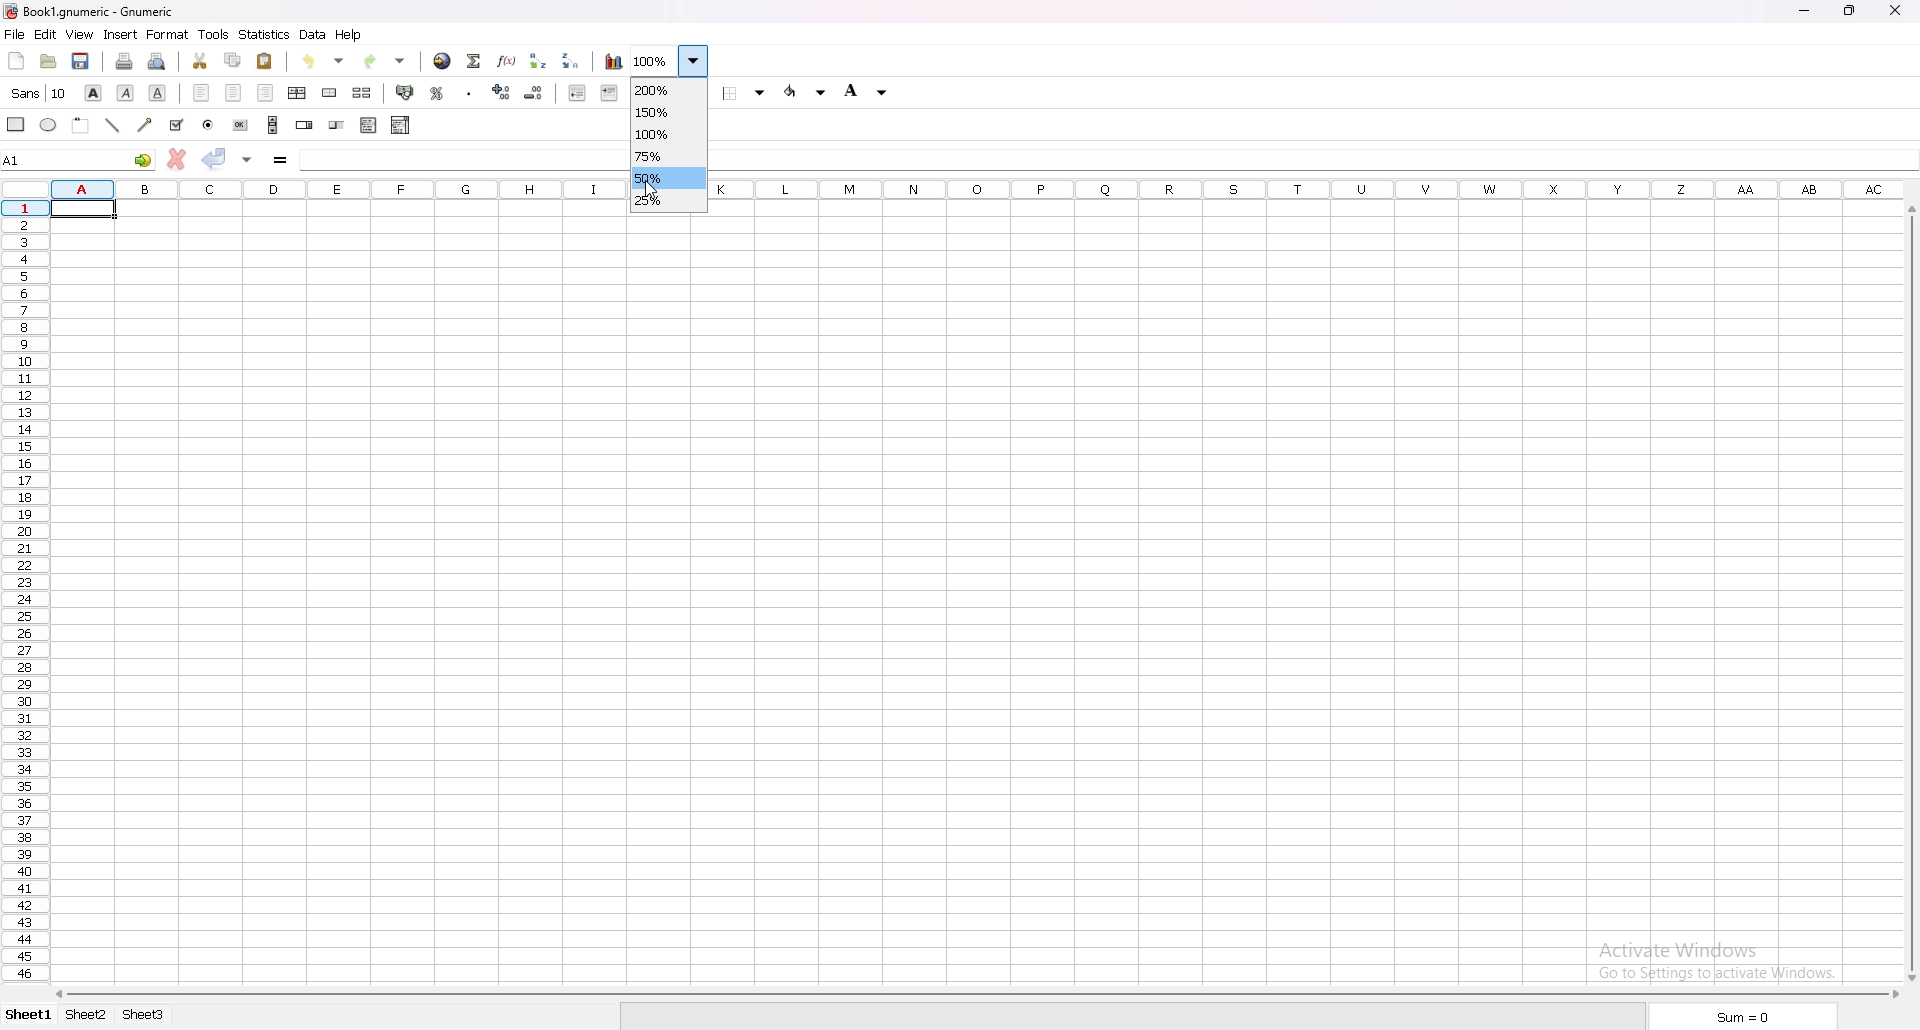 This screenshot has height=1030, width=1920. Describe the element at coordinates (468, 92) in the screenshot. I see `thousands separator` at that location.